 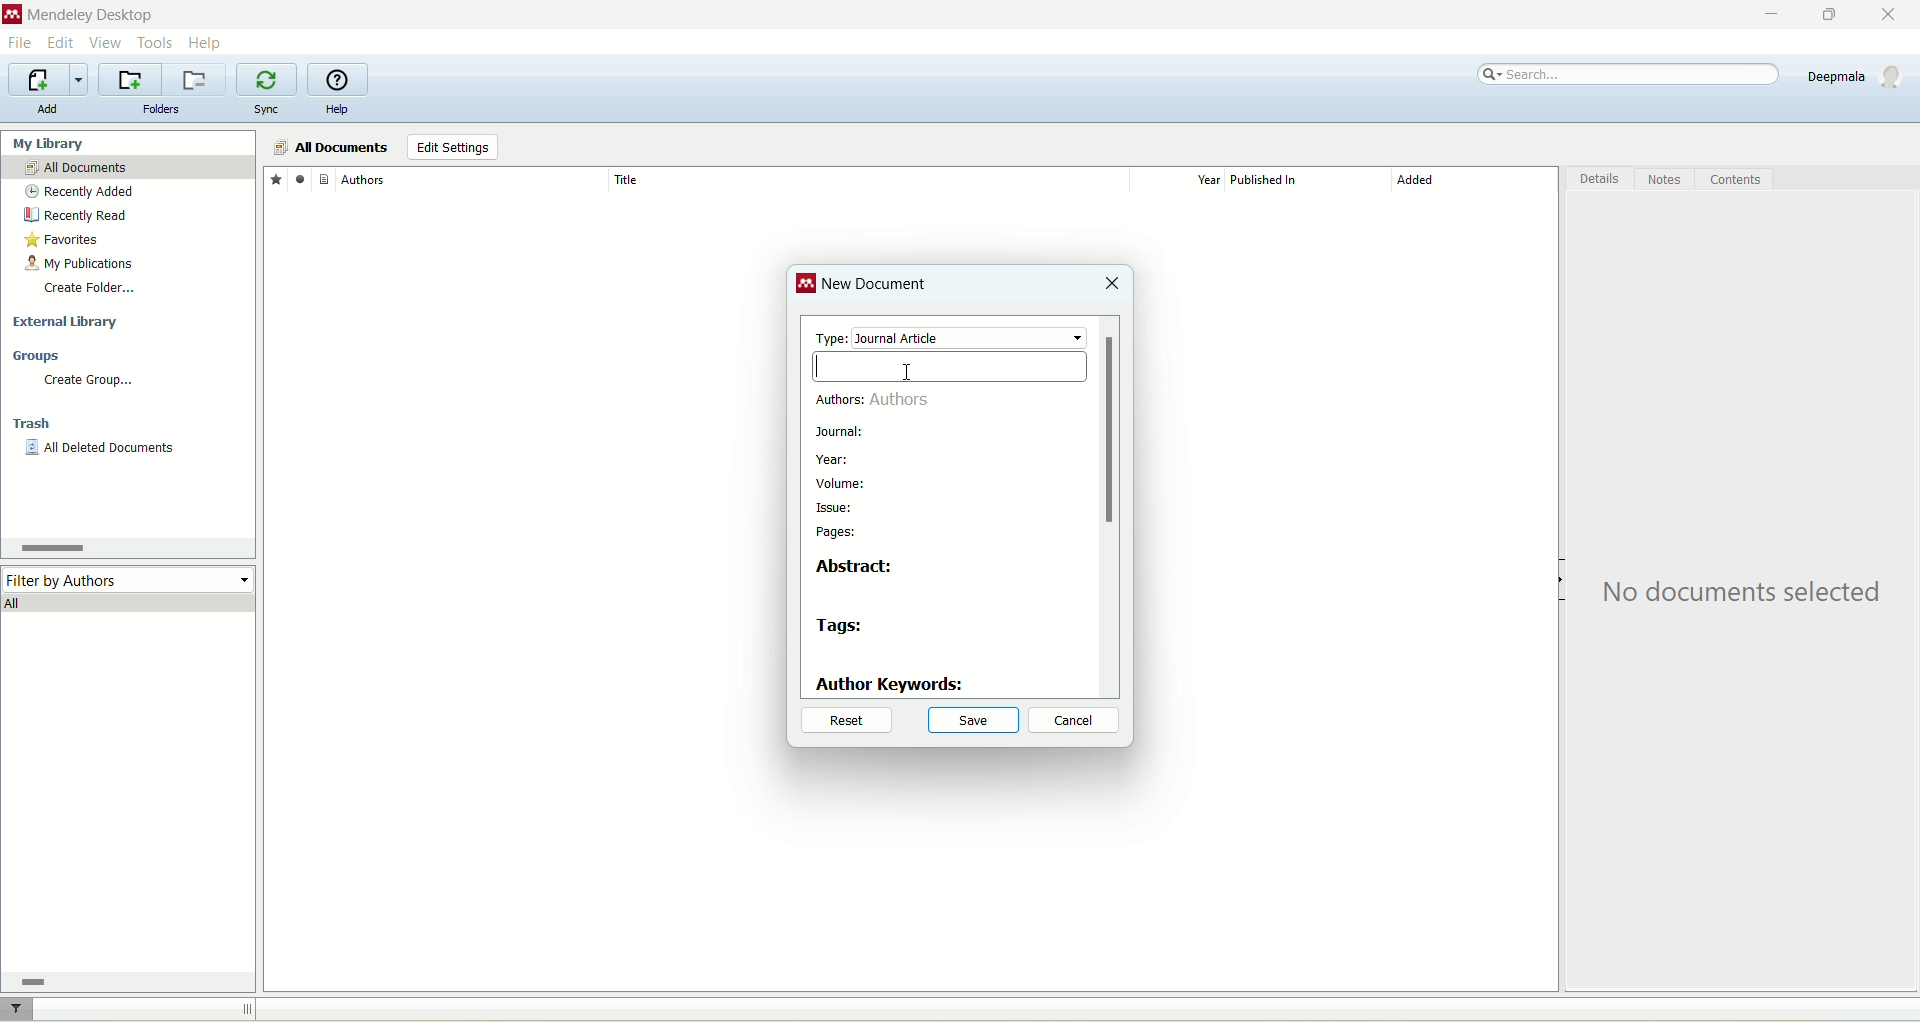 What do you see at coordinates (867, 179) in the screenshot?
I see `title` at bounding box center [867, 179].